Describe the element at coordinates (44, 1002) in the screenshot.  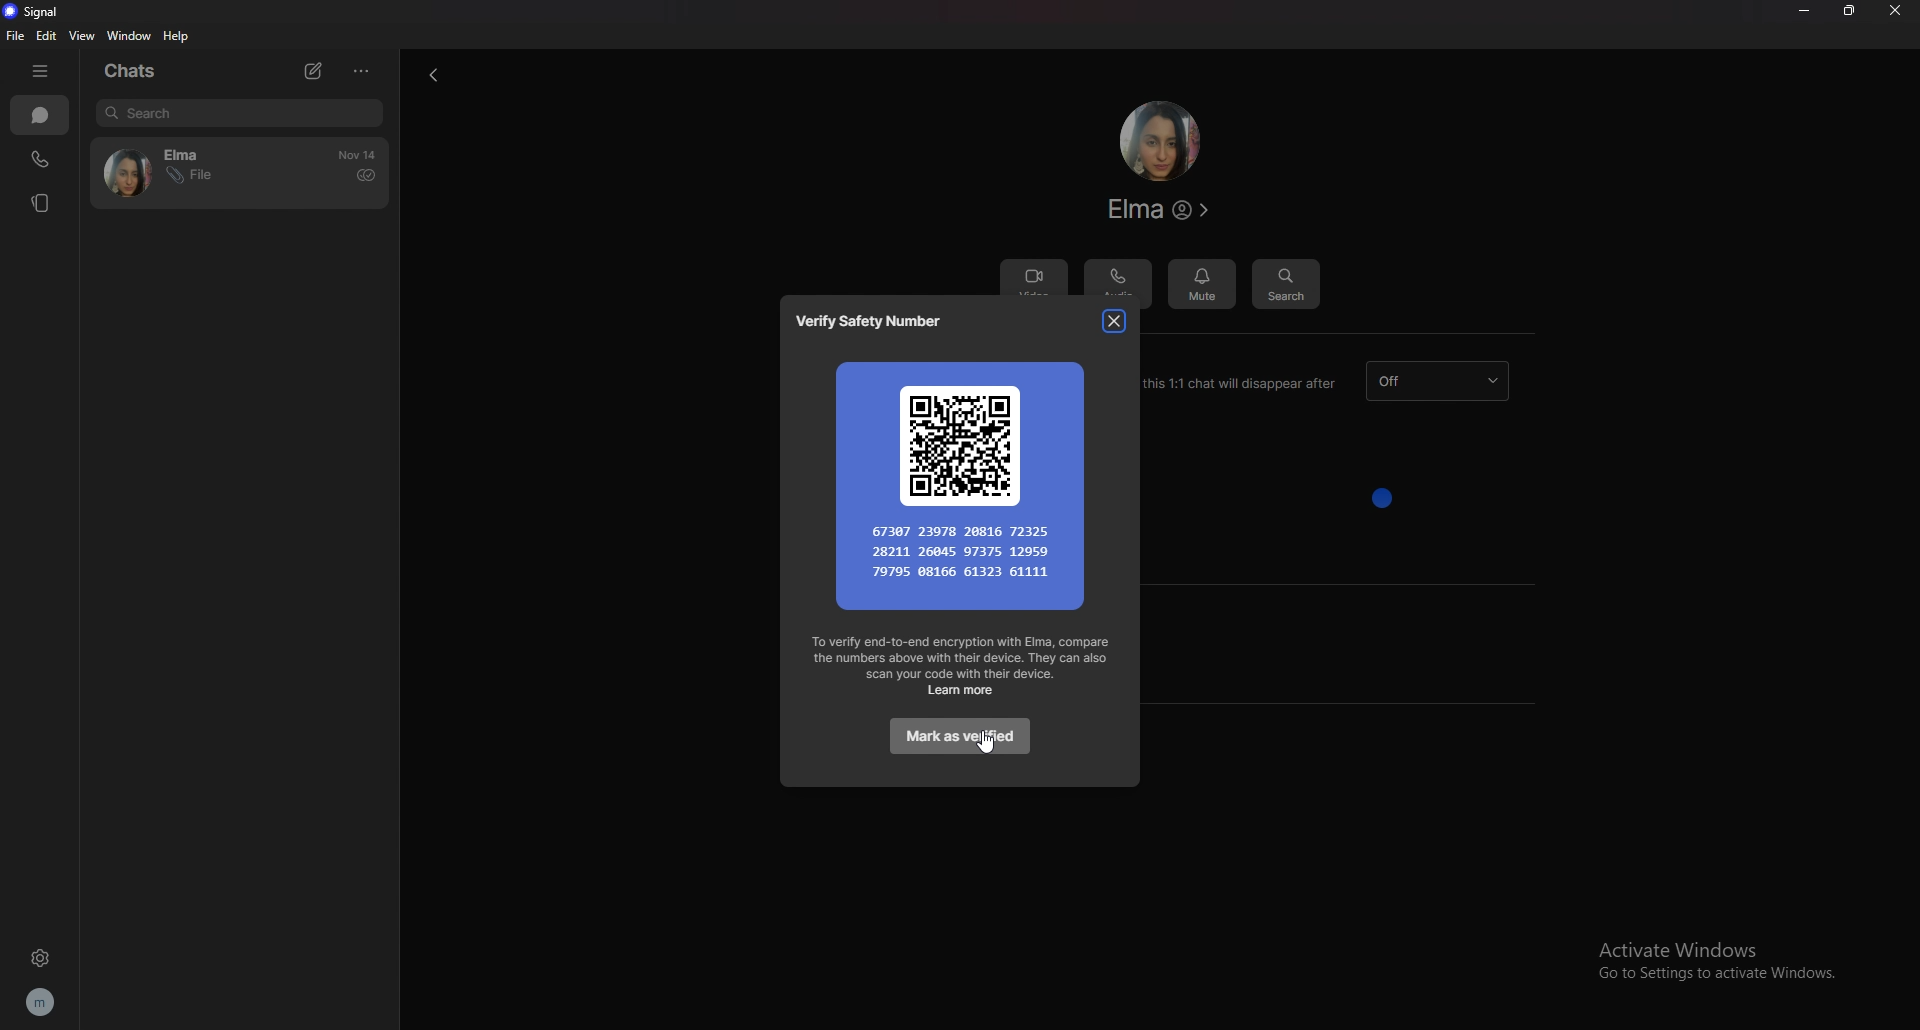
I see `profile` at that location.